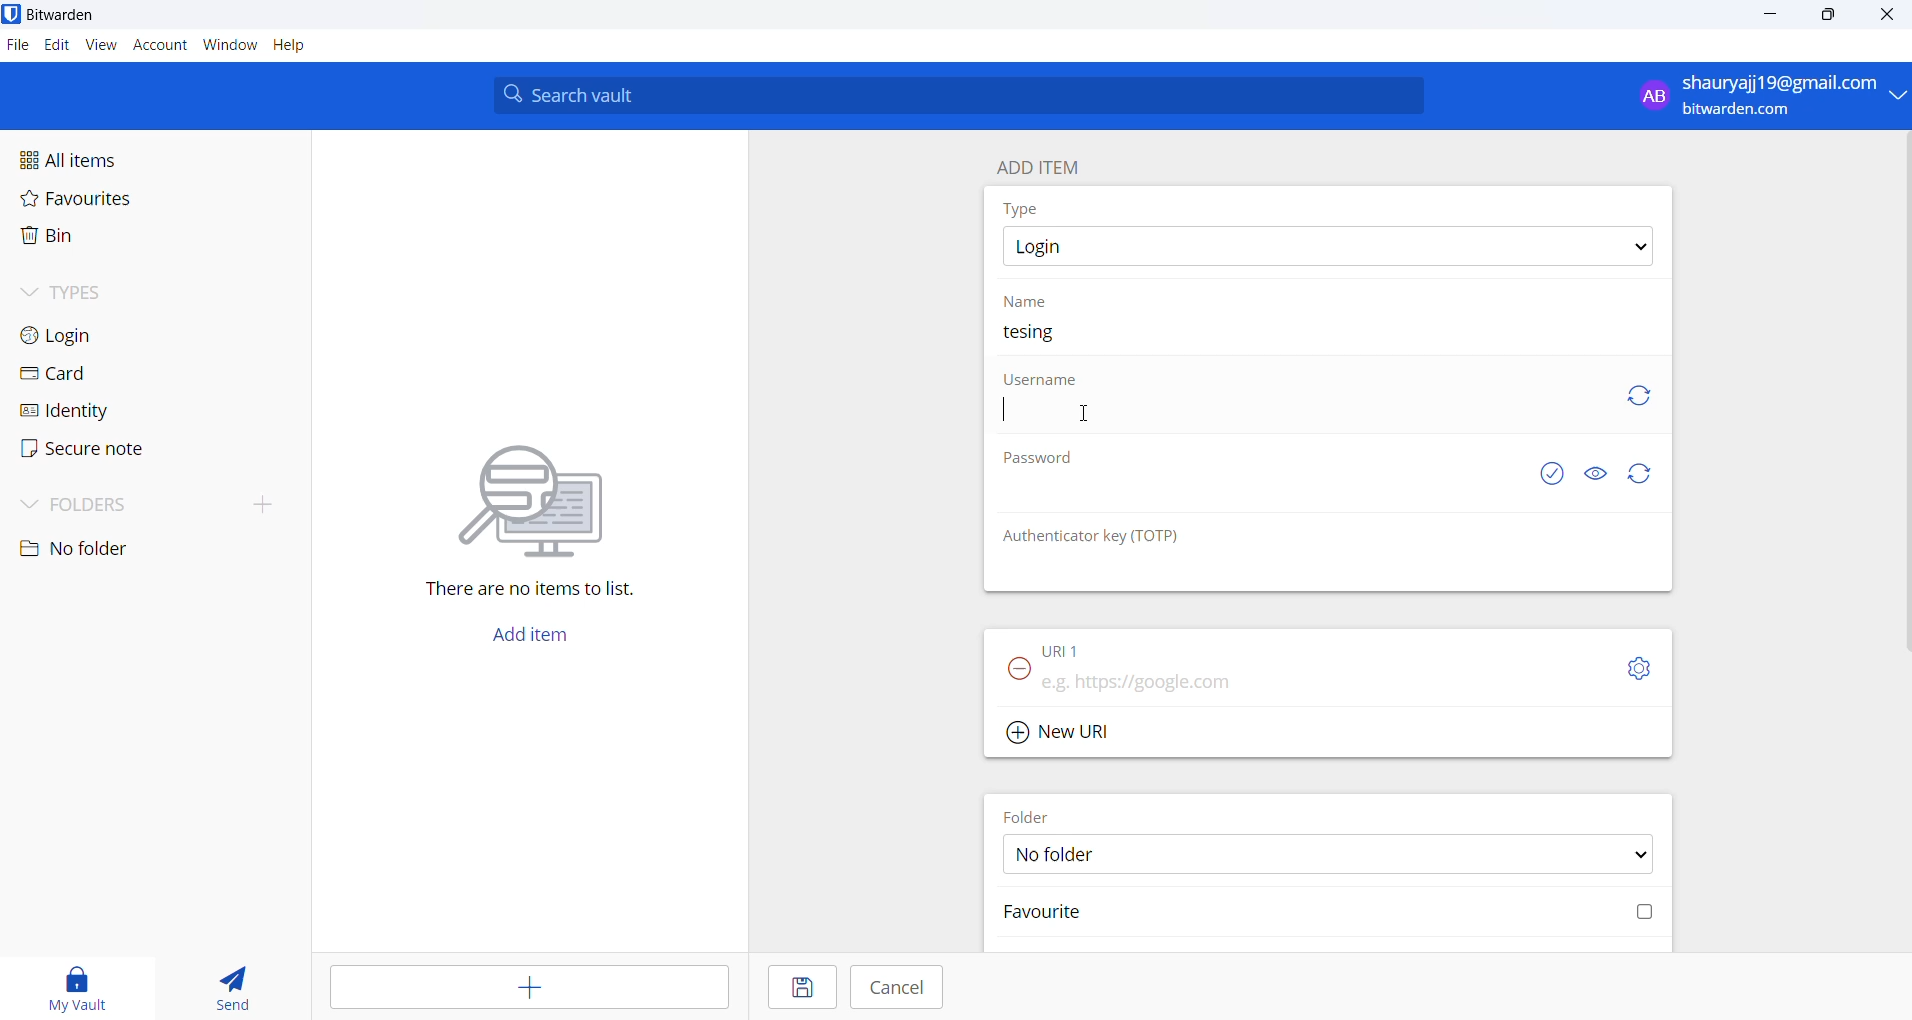  Describe the element at coordinates (1308, 571) in the screenshot. I see `OTP text box` at that location.